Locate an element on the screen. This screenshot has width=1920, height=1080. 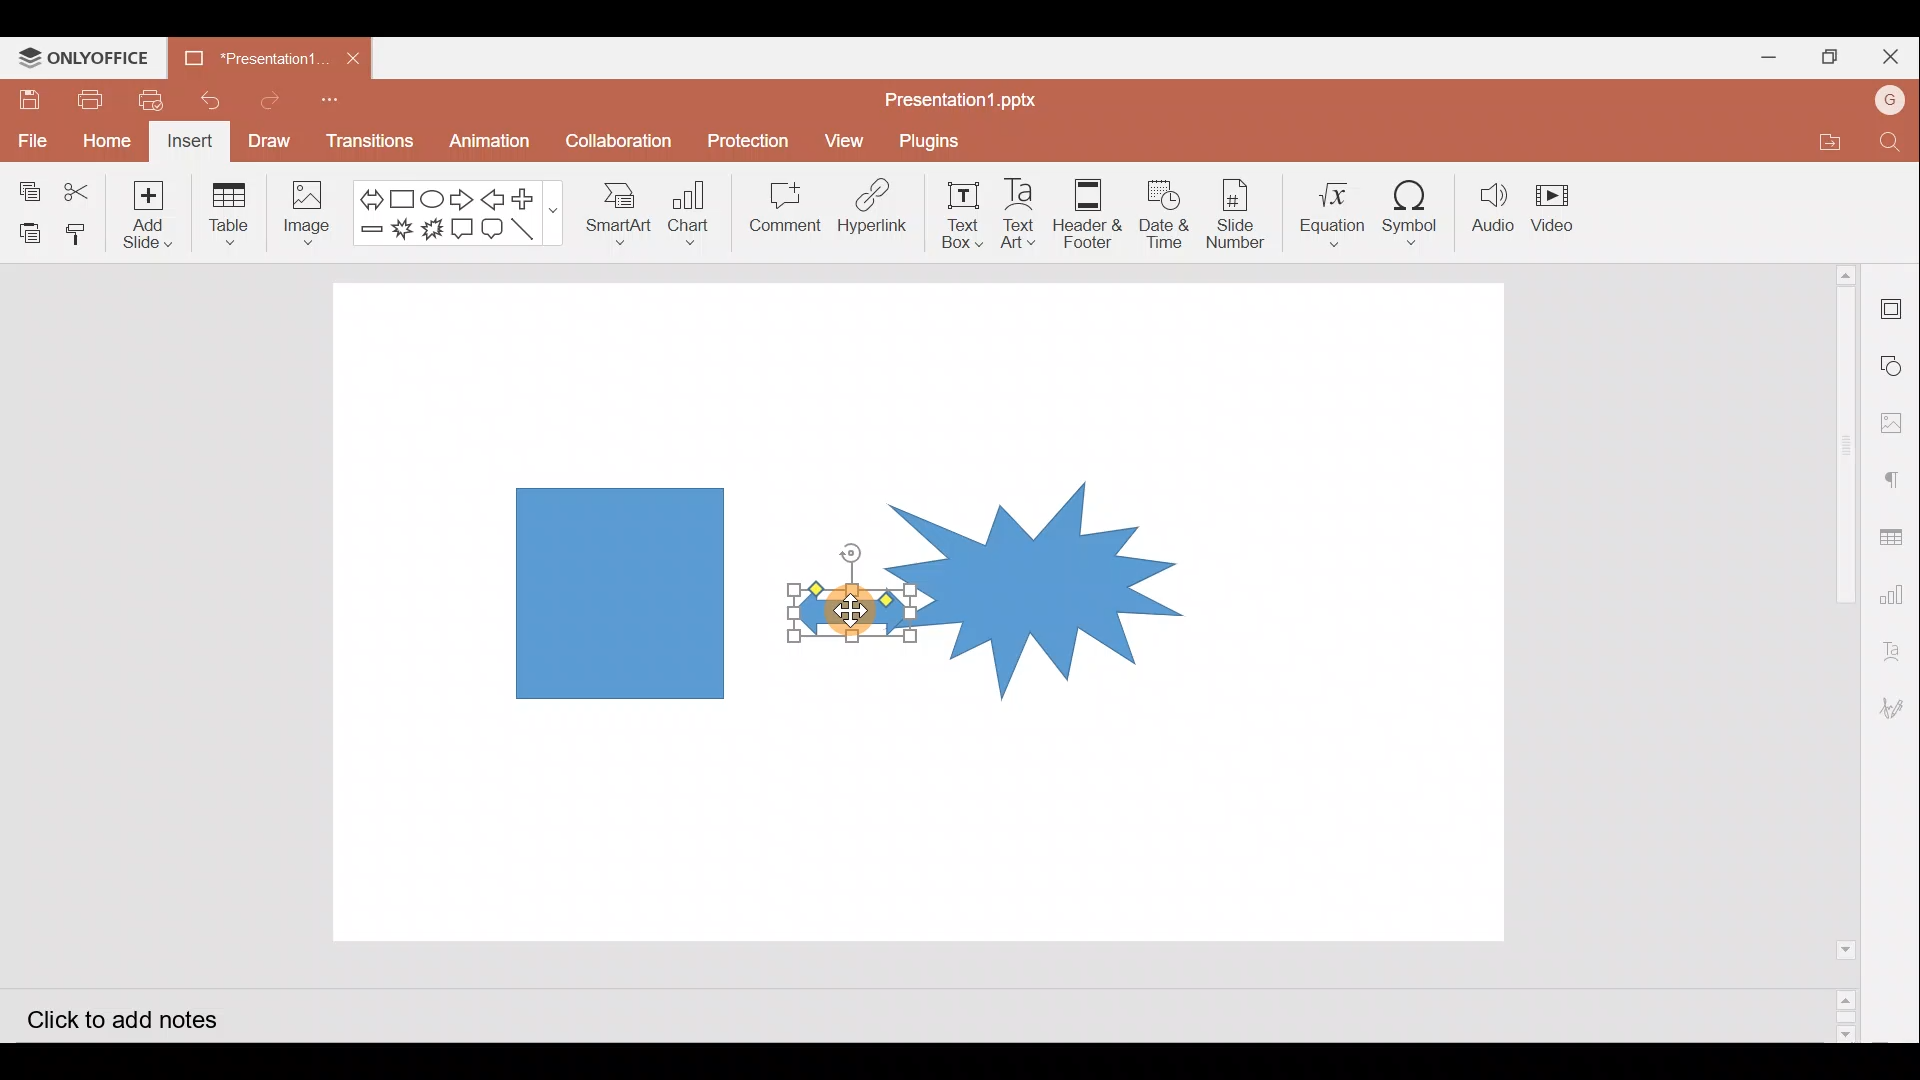
Insert is located at coordinates (191, 143).